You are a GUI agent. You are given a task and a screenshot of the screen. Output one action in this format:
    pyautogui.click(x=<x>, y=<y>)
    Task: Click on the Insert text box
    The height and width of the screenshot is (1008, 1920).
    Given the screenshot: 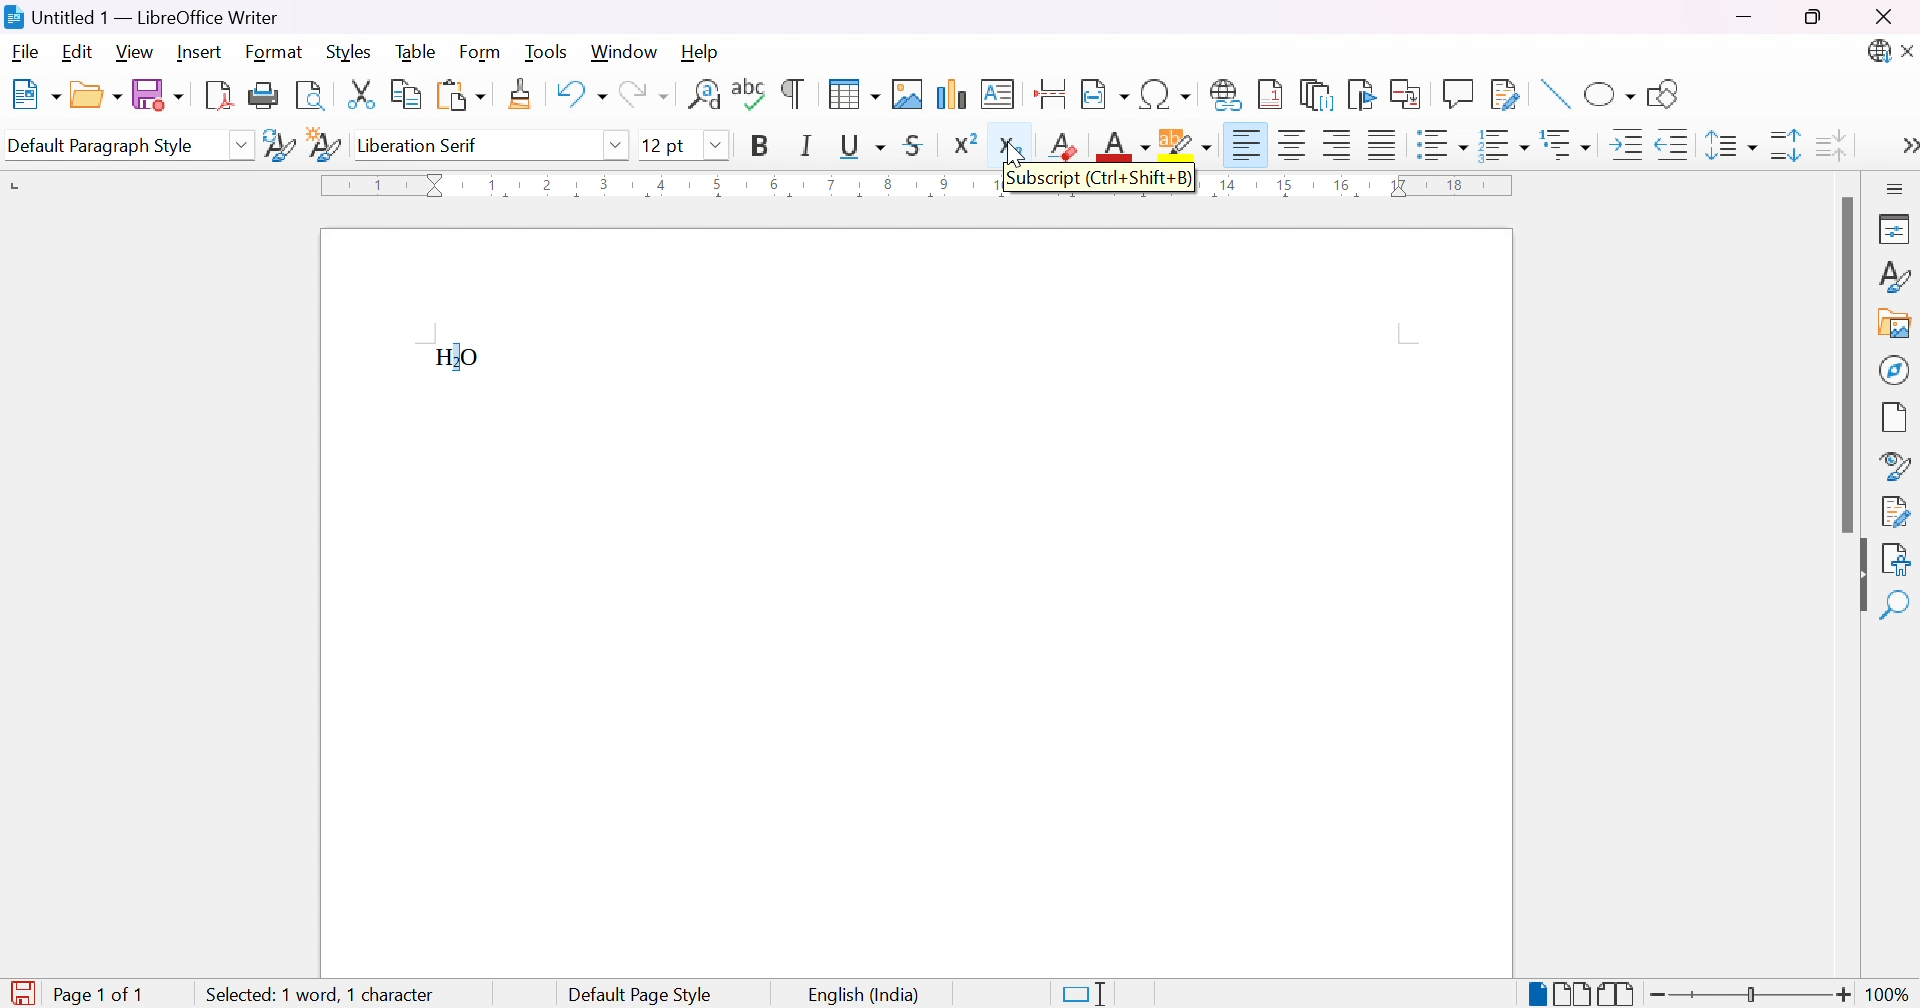 What is the action you would take?
    pyautogui.click(x=997, y=94)
    